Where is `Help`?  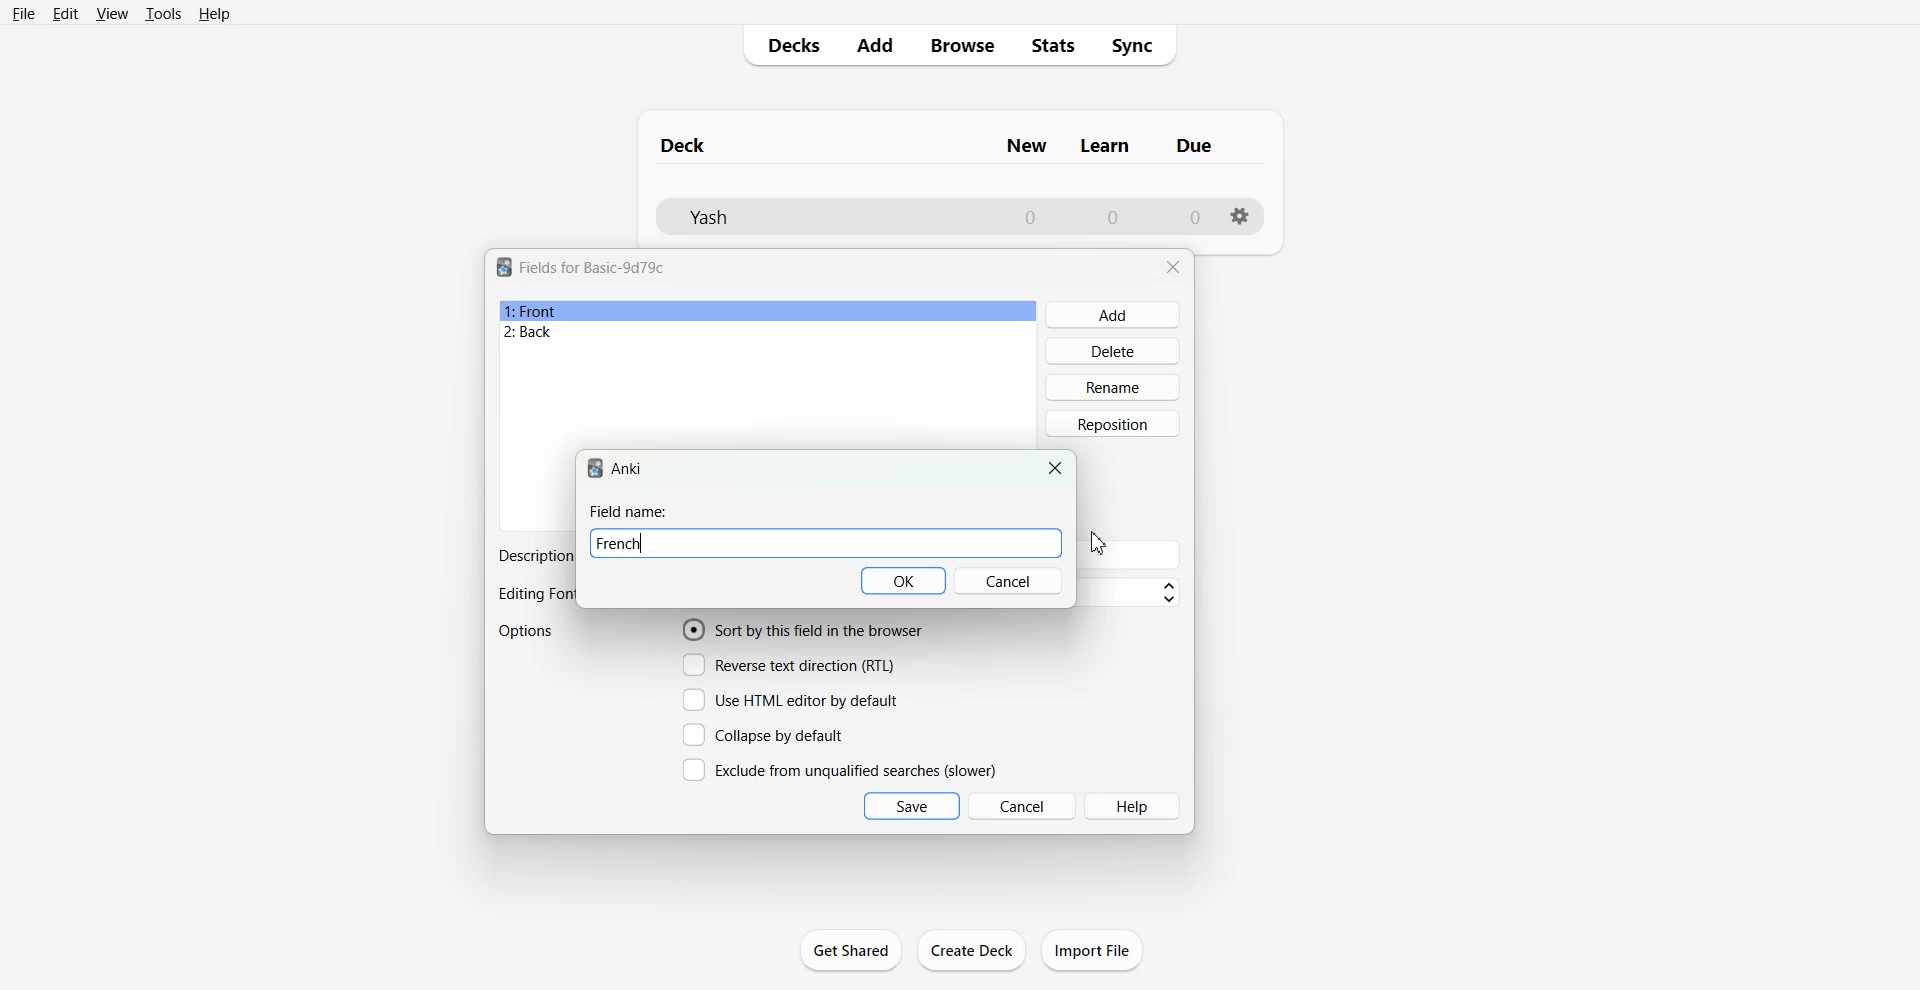
Help is located at coordinates (215, 14).